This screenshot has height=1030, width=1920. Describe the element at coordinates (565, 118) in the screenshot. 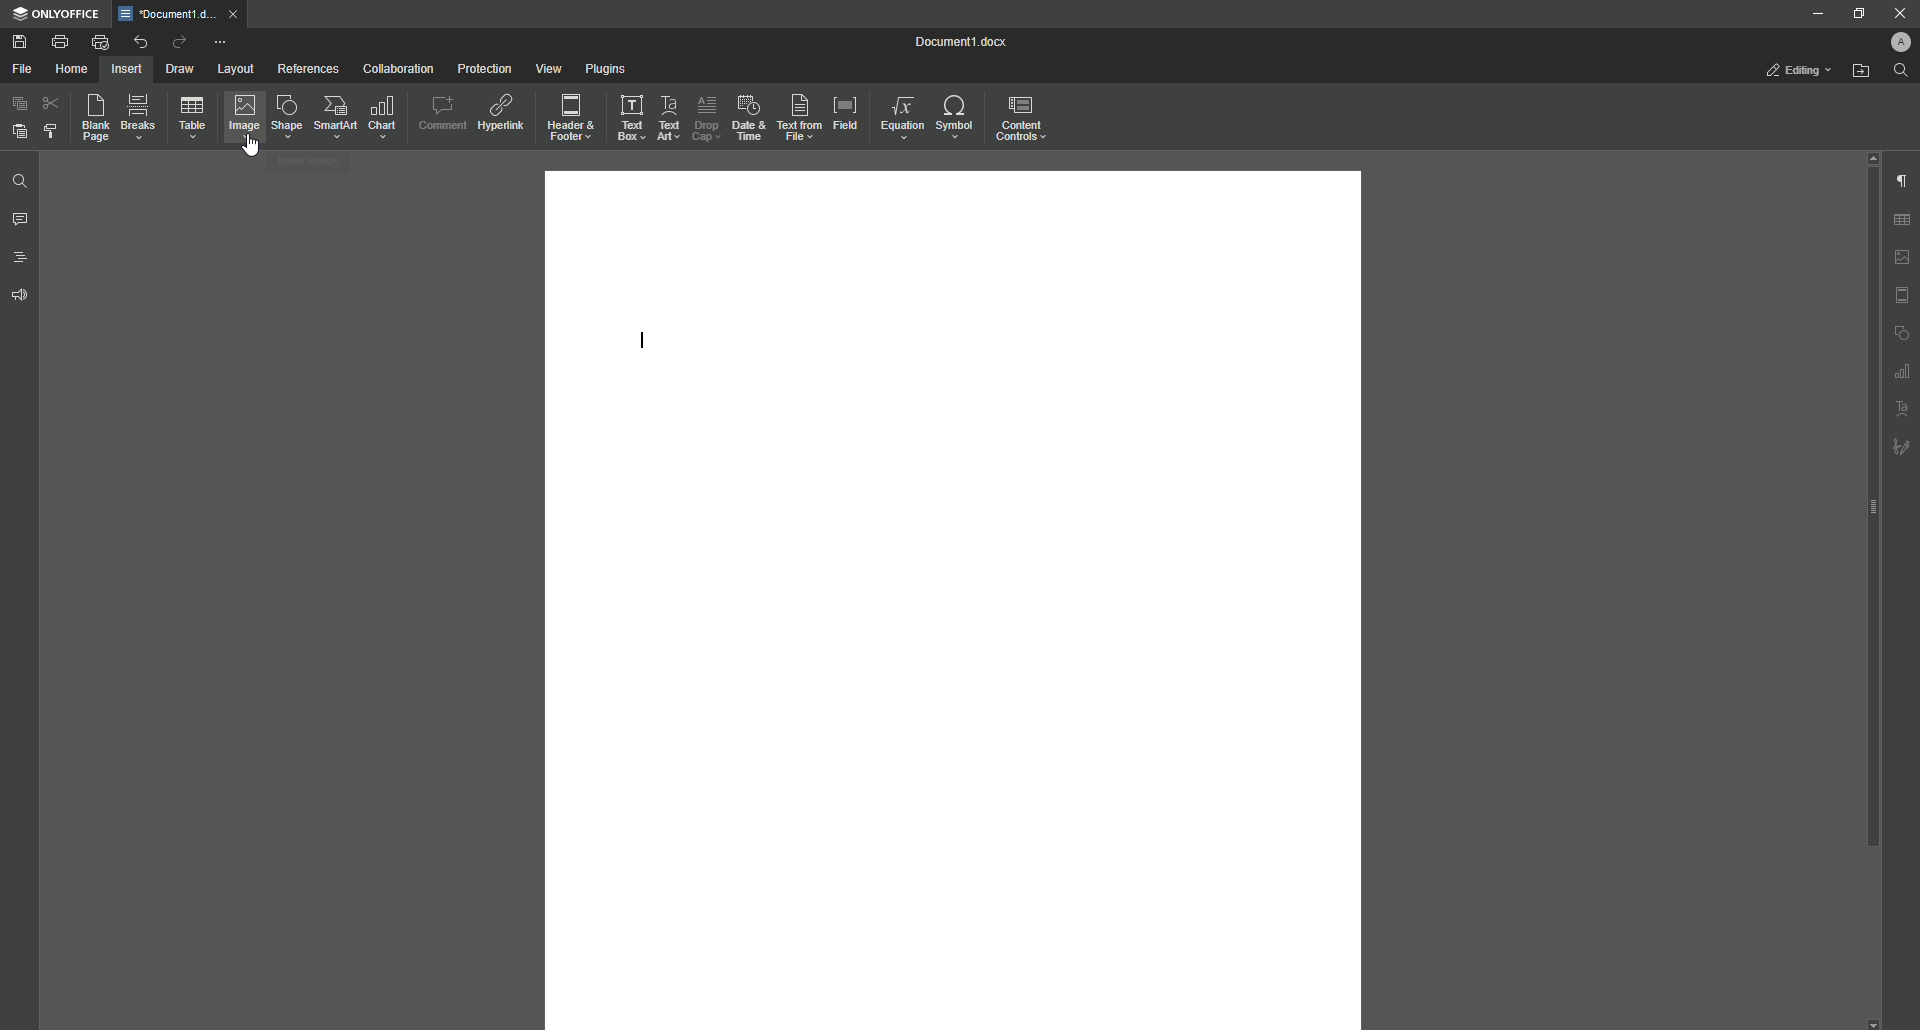

I see `Header and Footer` at that location.